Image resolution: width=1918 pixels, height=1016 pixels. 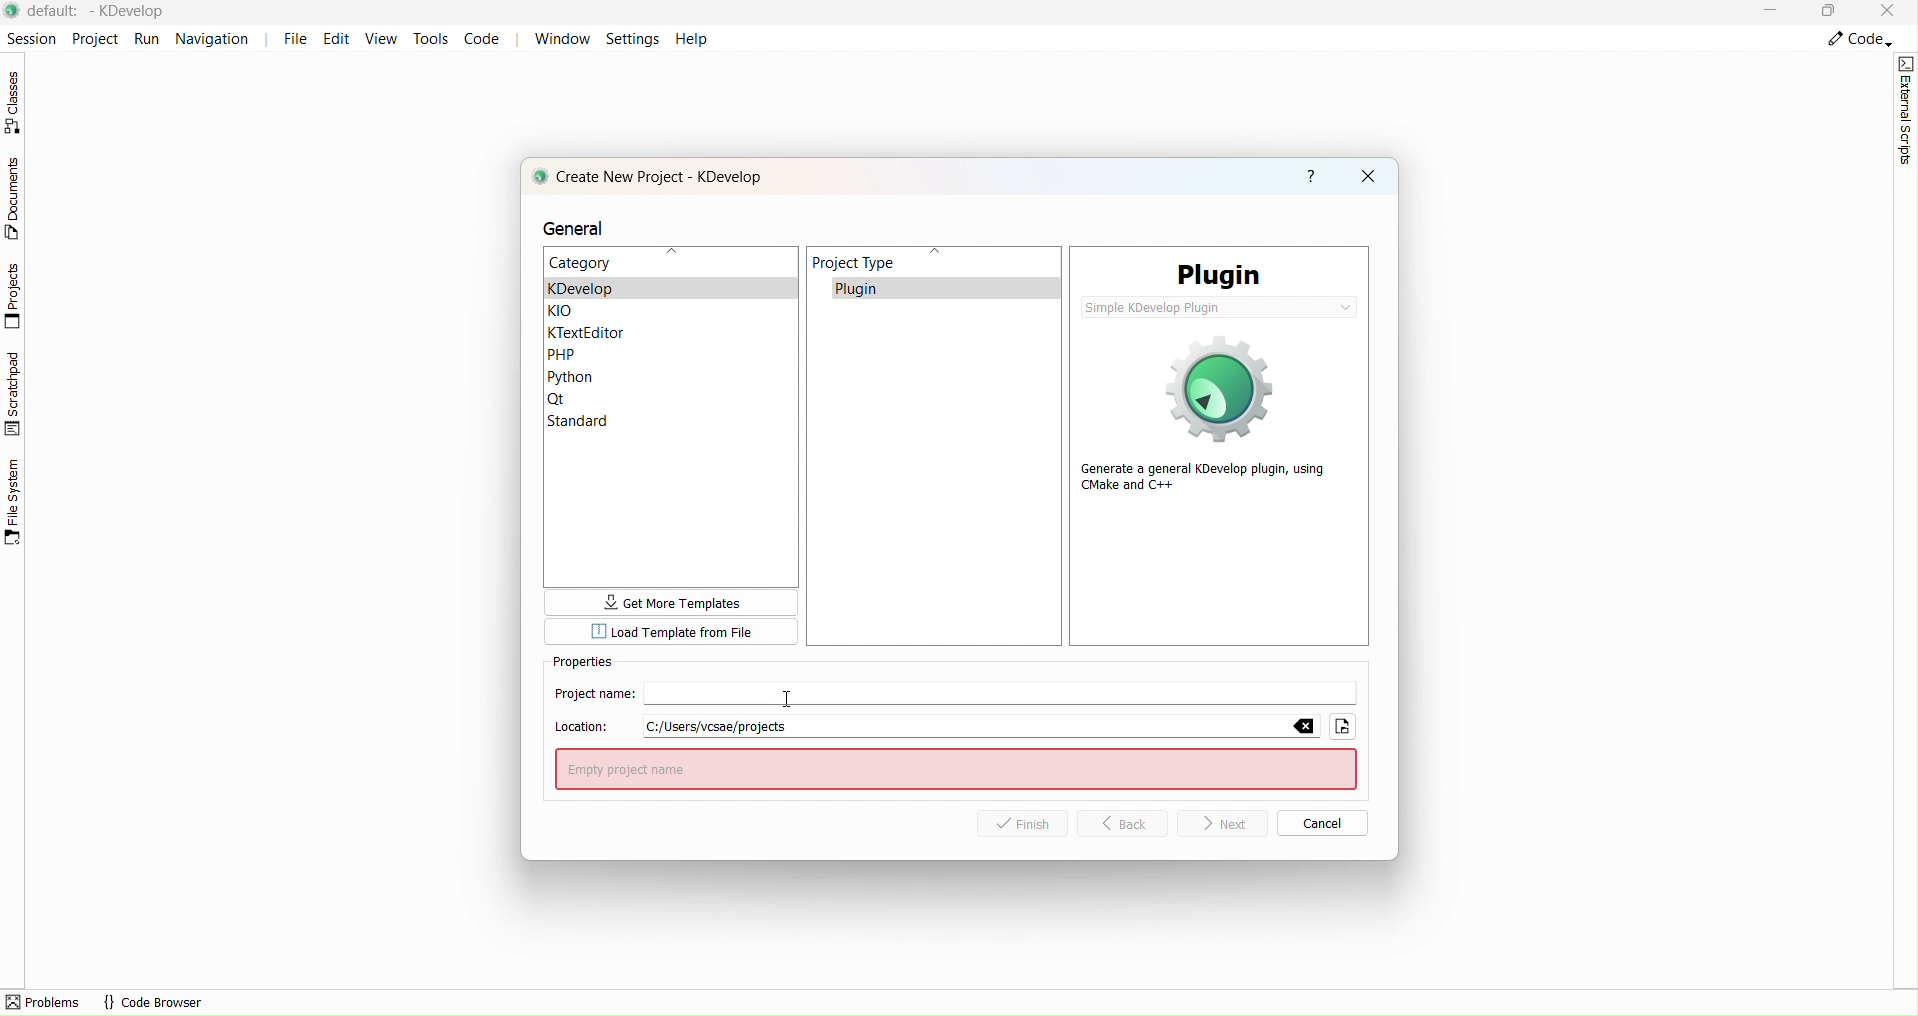 What do you see at coordinates (430, 38) in the screenshot?
I see `tools` at bounding box center [430, 38].